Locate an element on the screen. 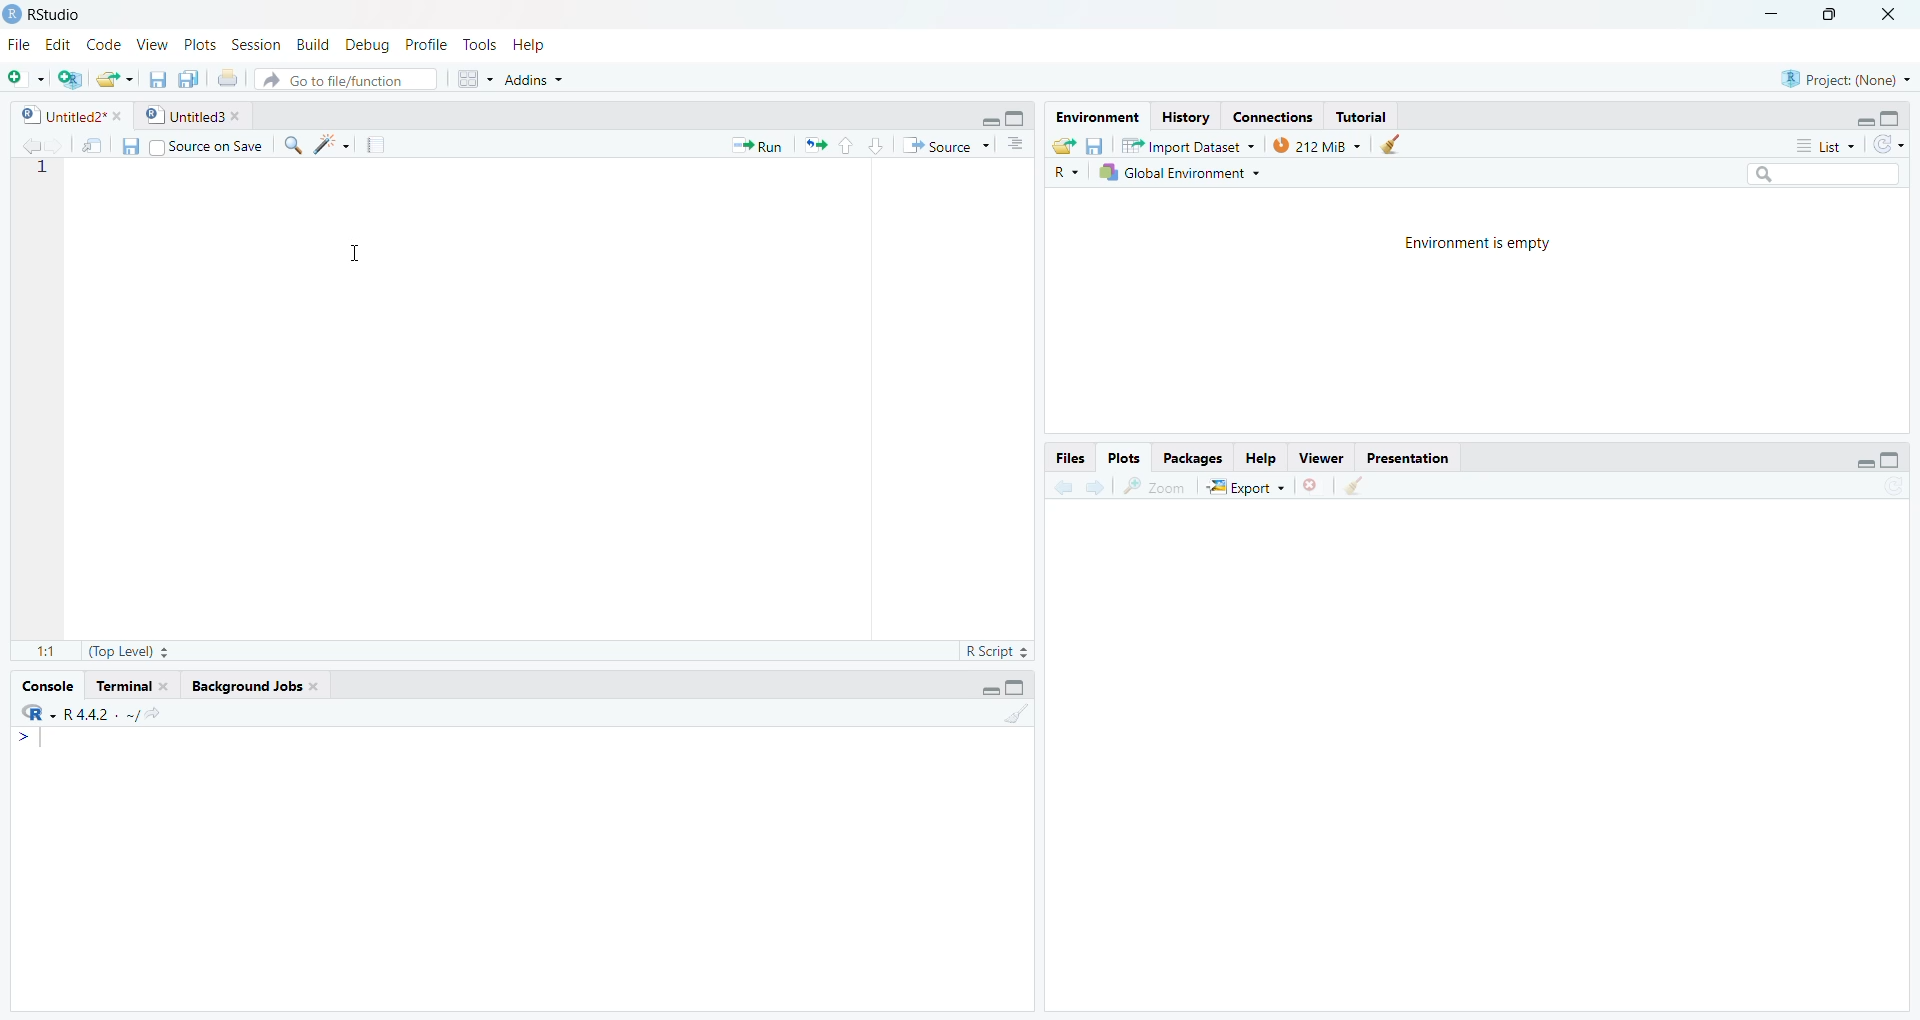 The width and height of the screenshot is (1920, 1020). save is located at coordinates (1097, 145).